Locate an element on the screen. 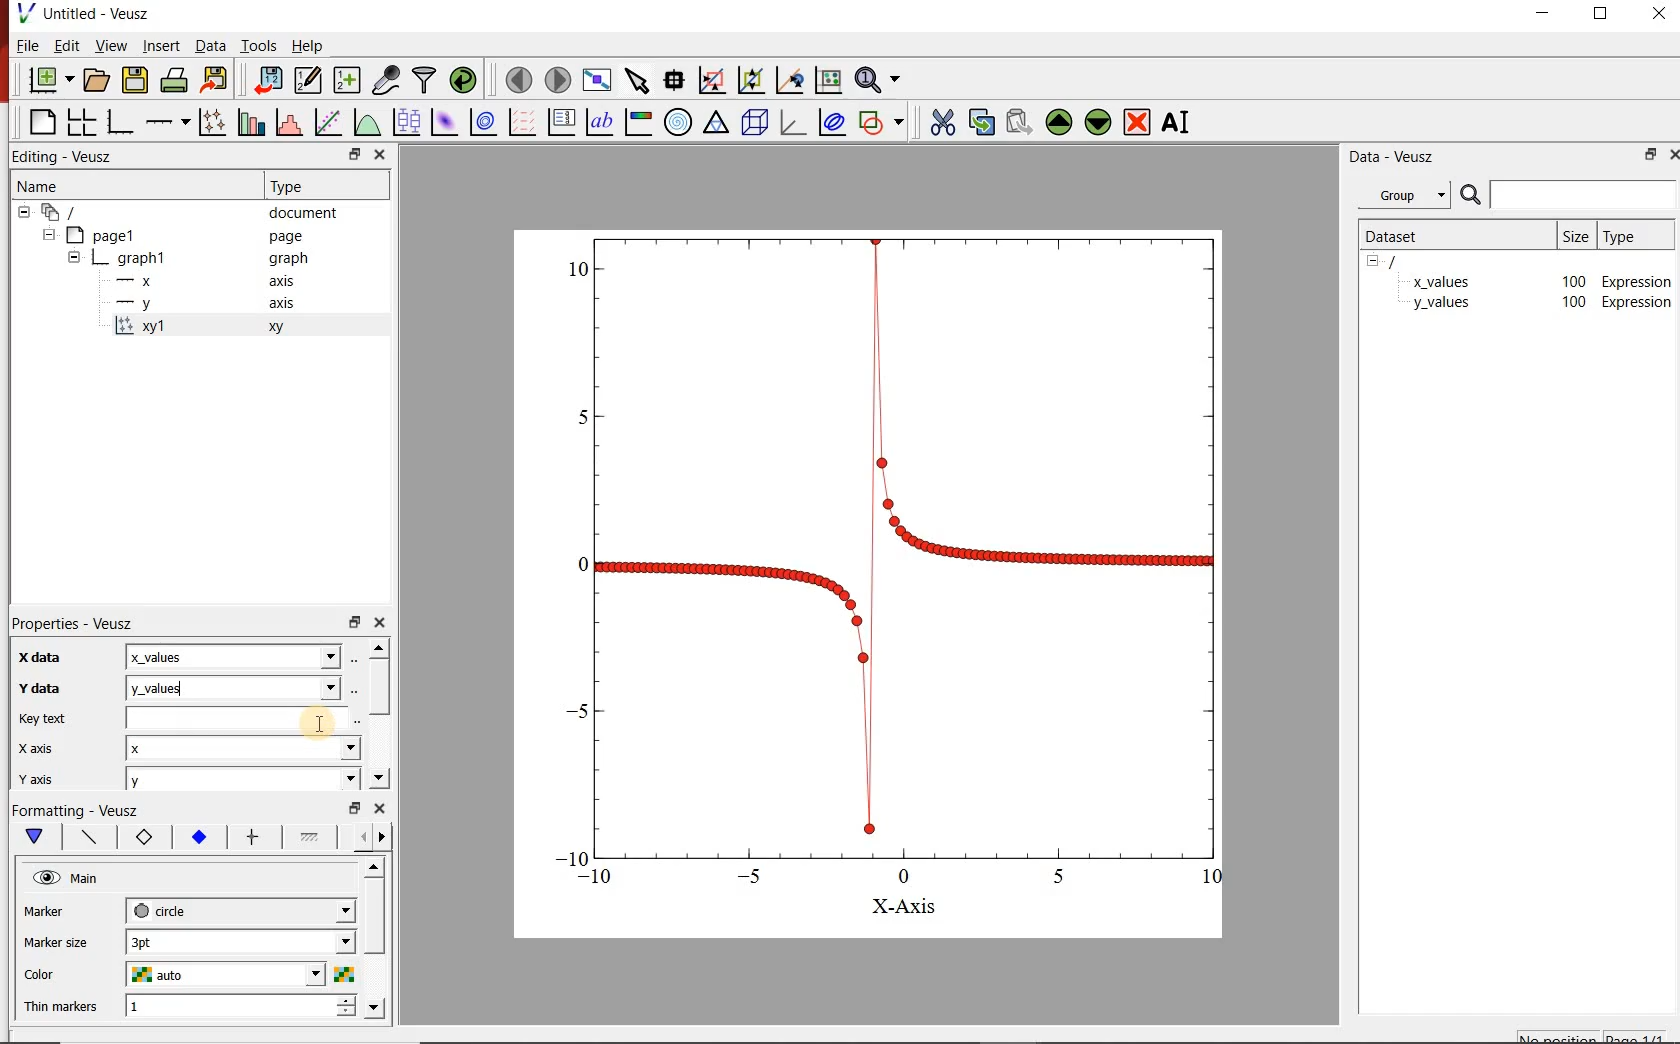 This screenshot has width=1680, height=1044. circle is located at coordinates (239, 910).